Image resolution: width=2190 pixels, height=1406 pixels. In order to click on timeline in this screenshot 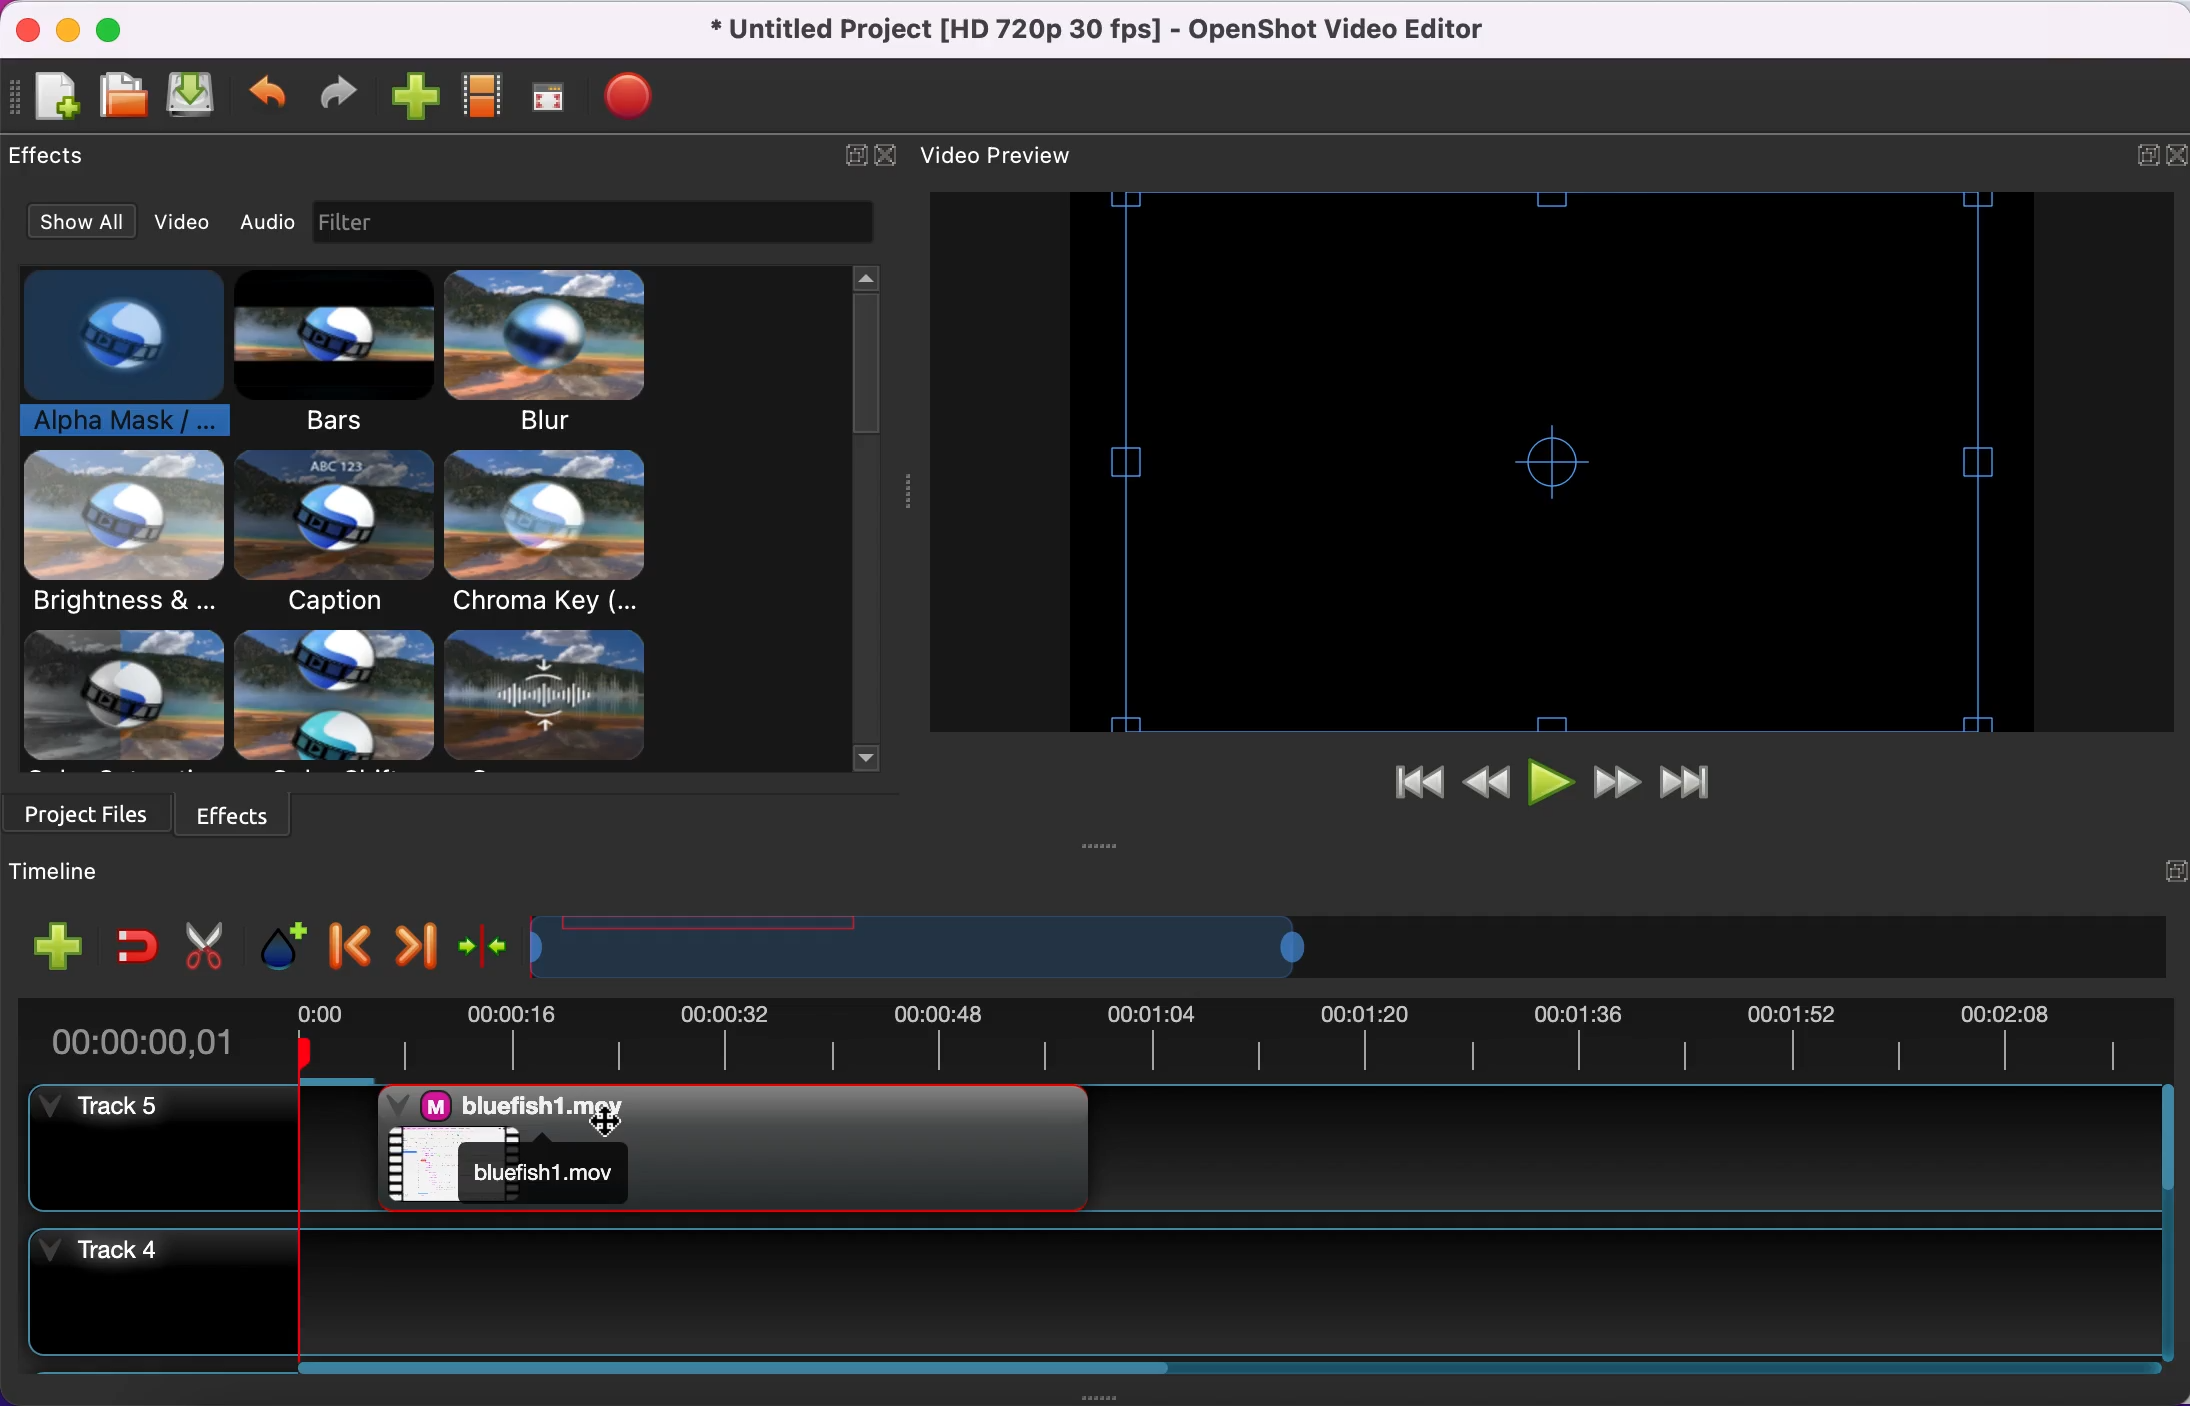, I will do `click(97, 875)`.